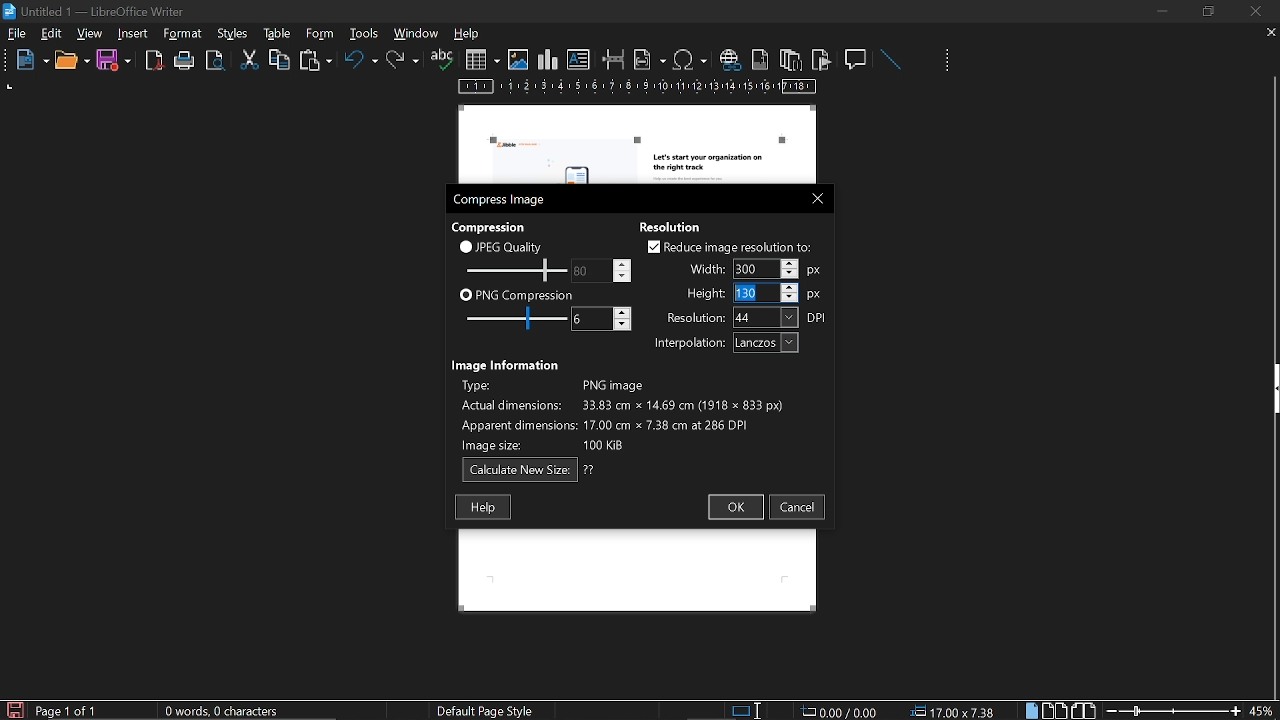 The height and width of the screenshot is (720, 1280). Describe the element at coordinates (91, 33) in the screenshot. I see `view` at that location.